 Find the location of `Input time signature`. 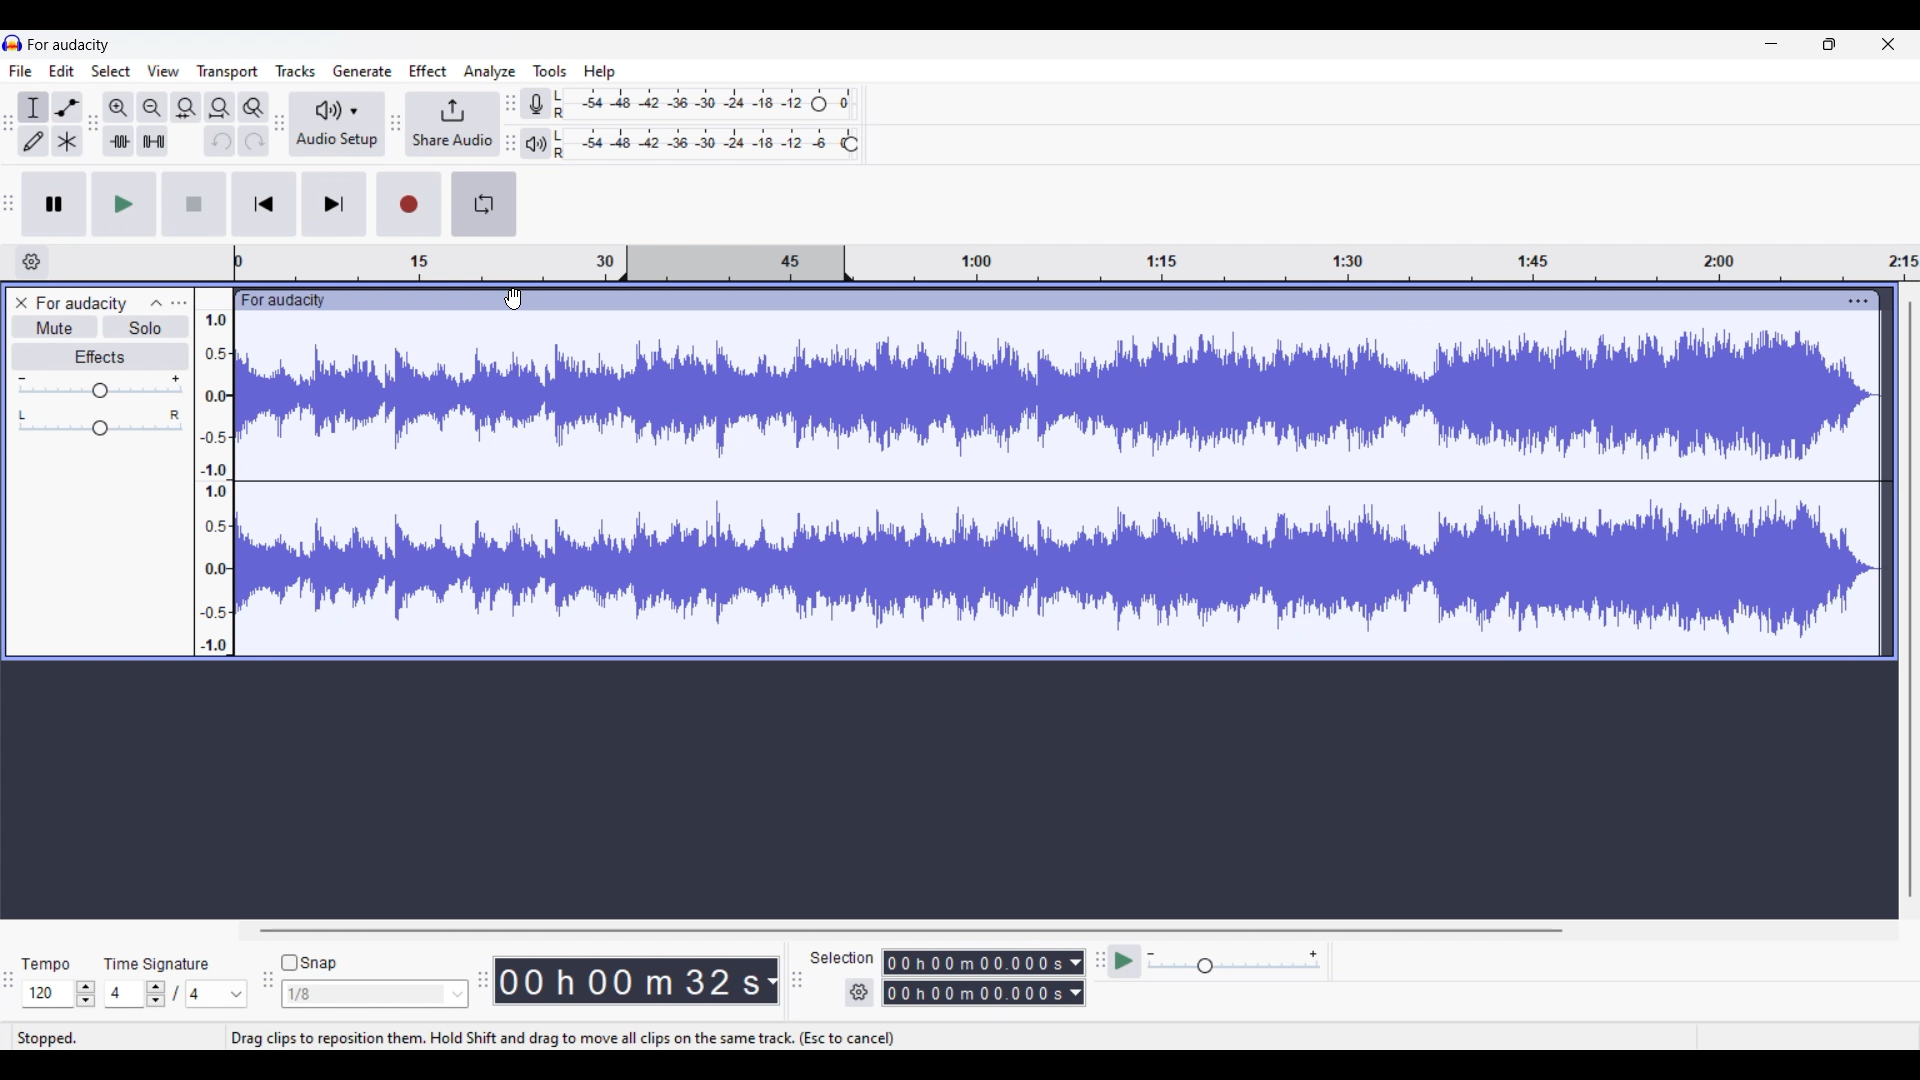

Input time signature is located at coordinates (123, 992).